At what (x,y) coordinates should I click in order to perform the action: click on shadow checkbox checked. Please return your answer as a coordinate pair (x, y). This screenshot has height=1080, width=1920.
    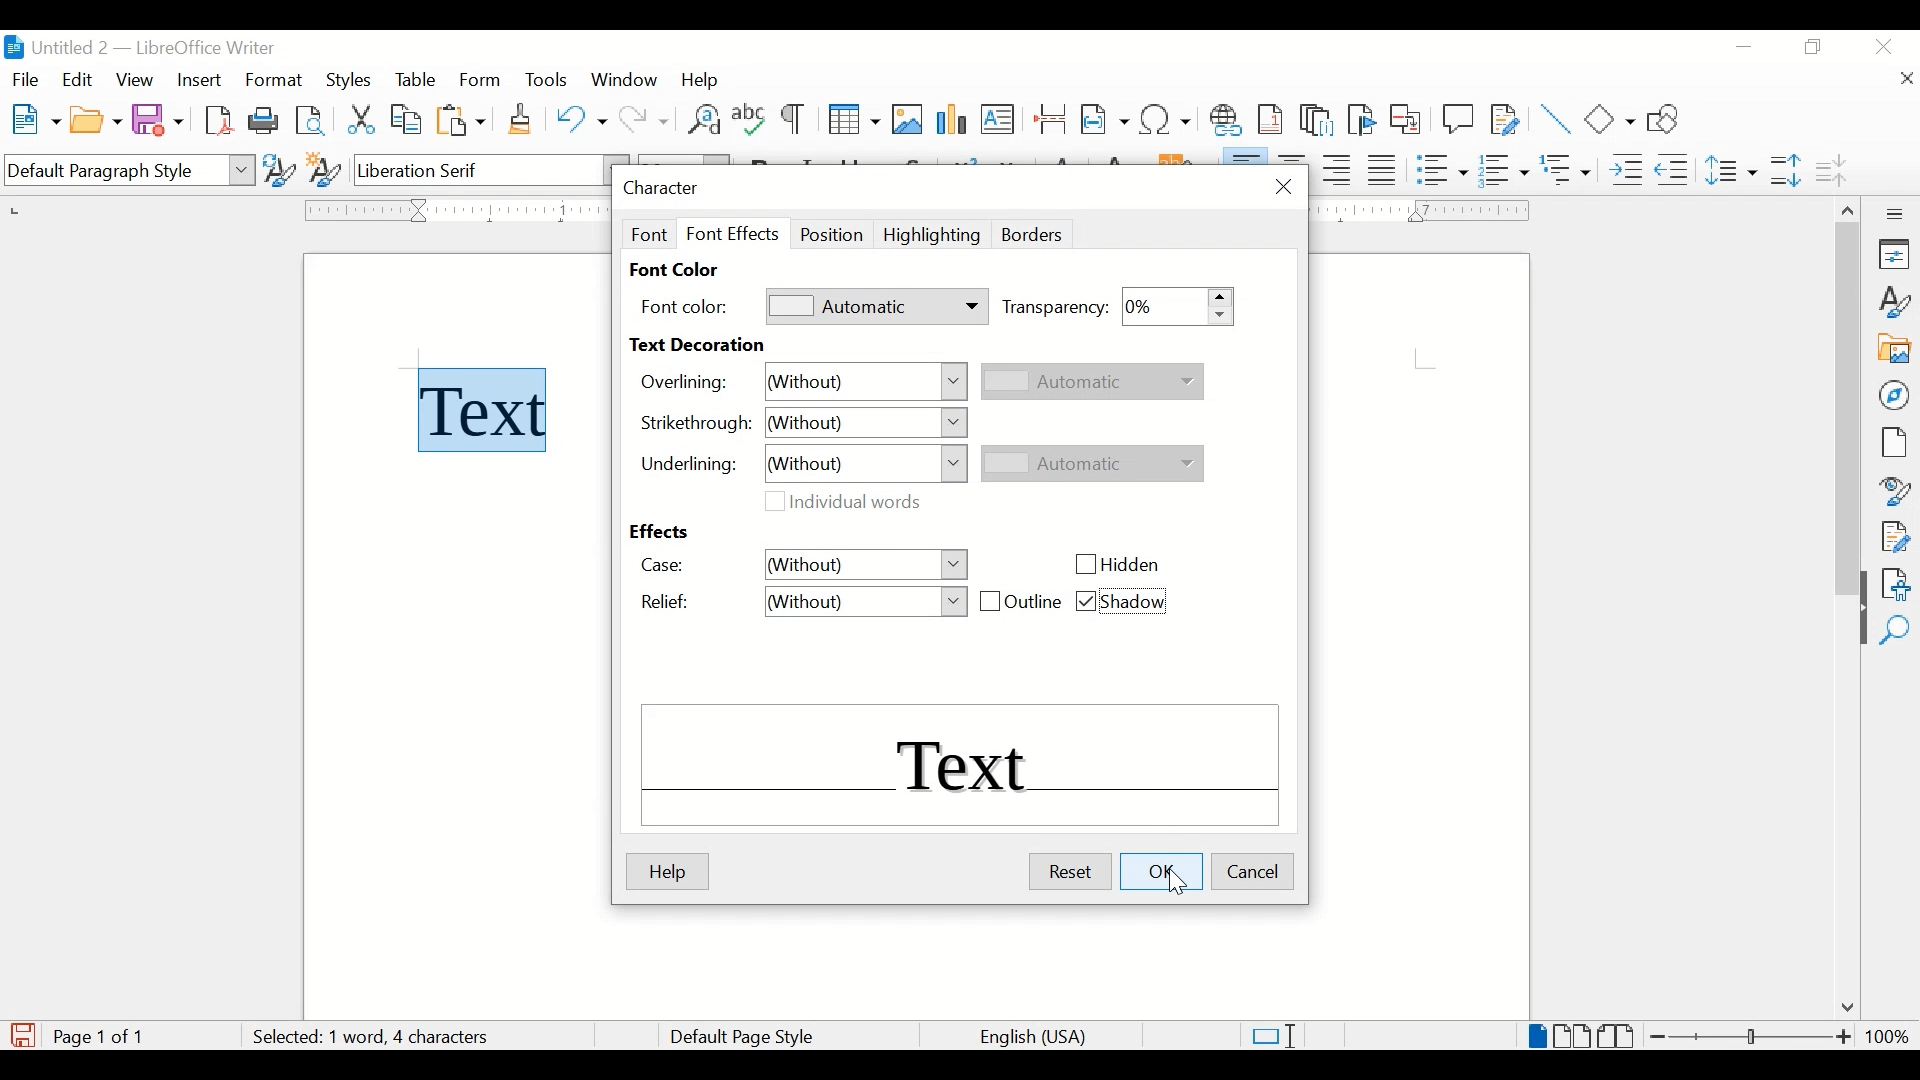
    Looking at the image, I should click on (1124, 603).